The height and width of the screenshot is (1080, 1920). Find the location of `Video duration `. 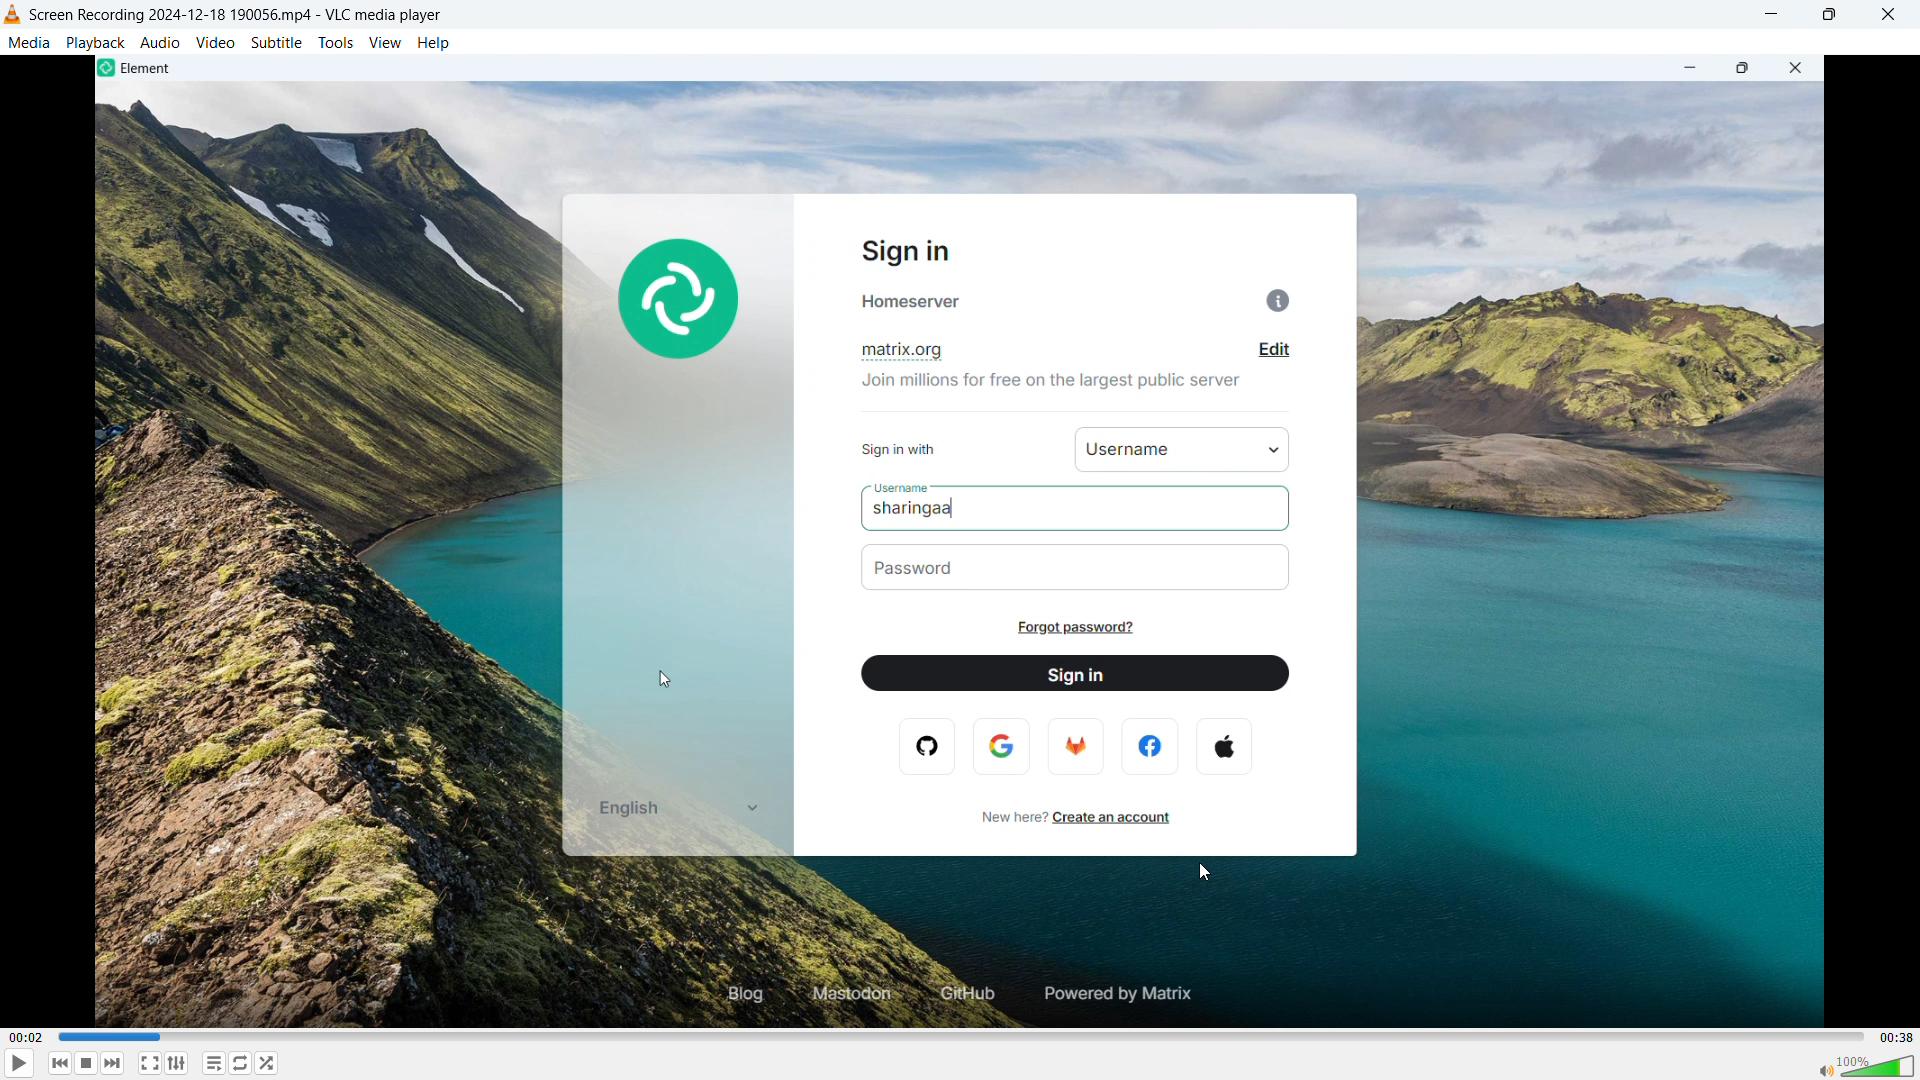

Video duration  is located at coordinates (1896, 1038).